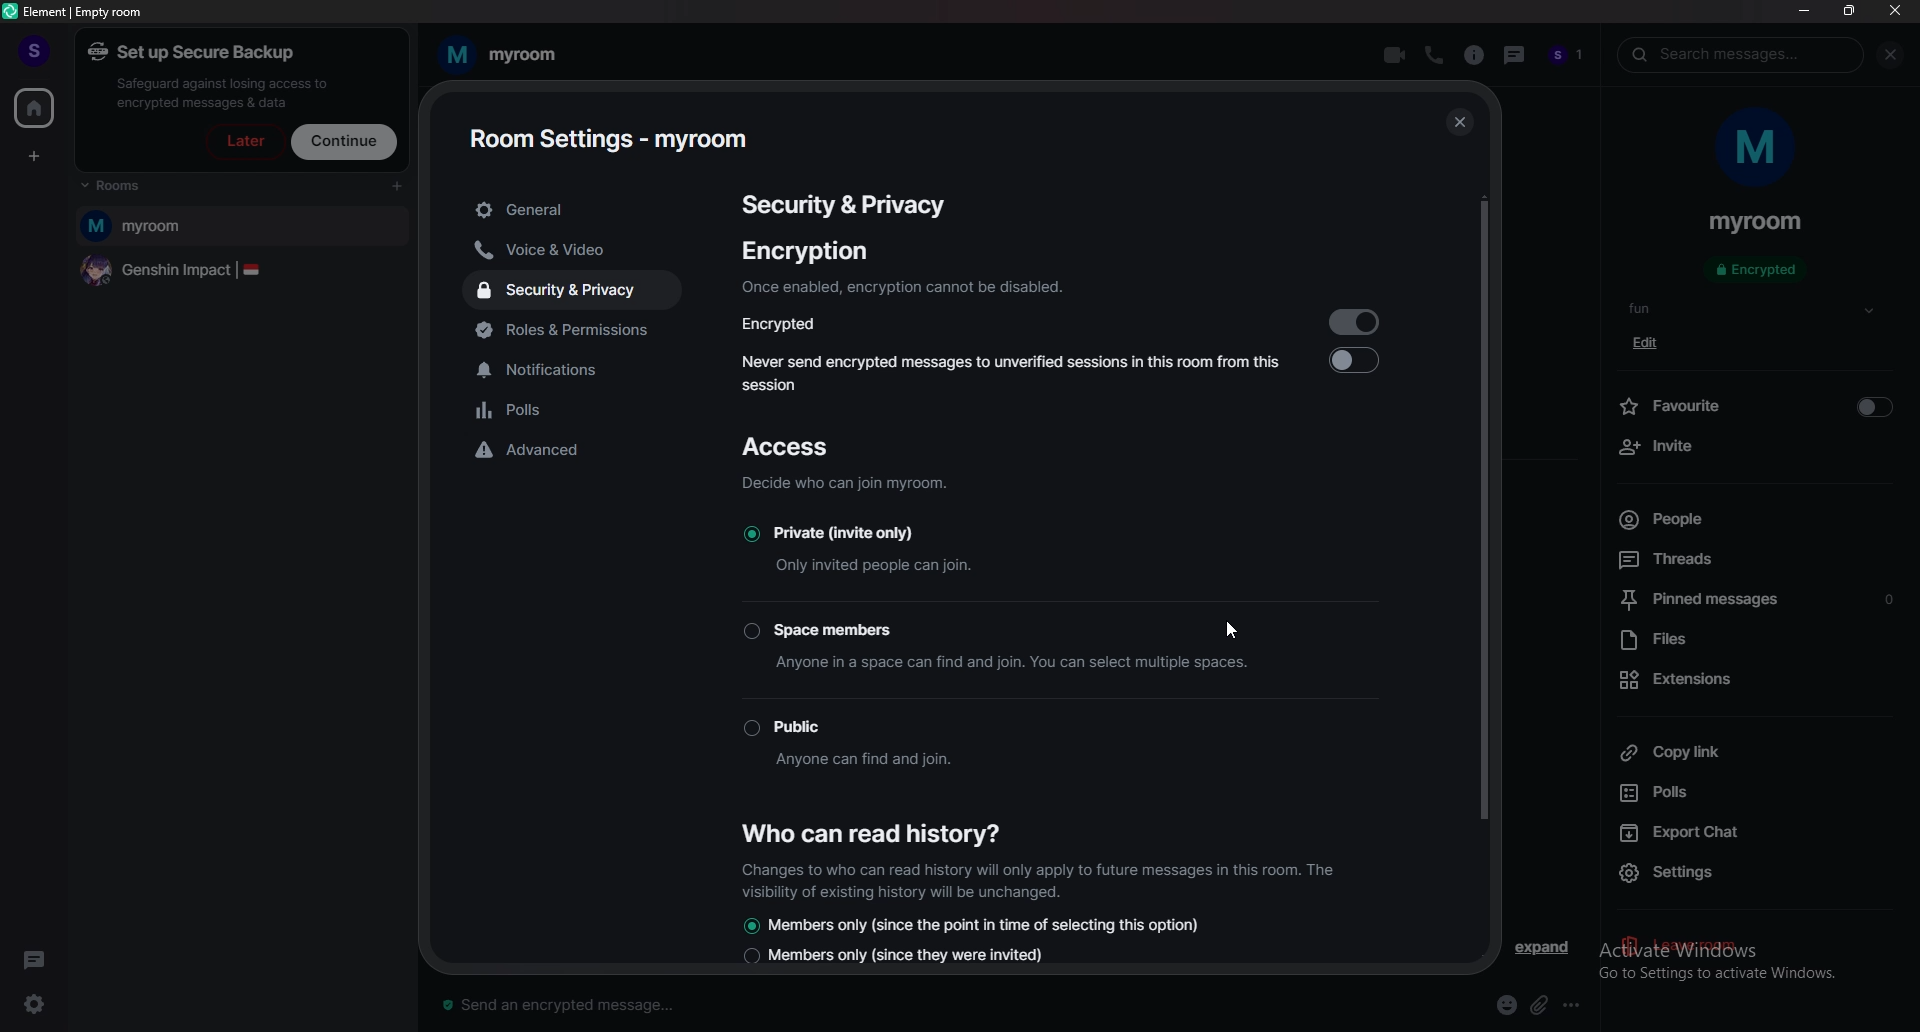 The height and width of the screenshot is (1032, 1920). Describe the element at coordinates (1754, 559) in the screenshot. I see `threads` at that location.